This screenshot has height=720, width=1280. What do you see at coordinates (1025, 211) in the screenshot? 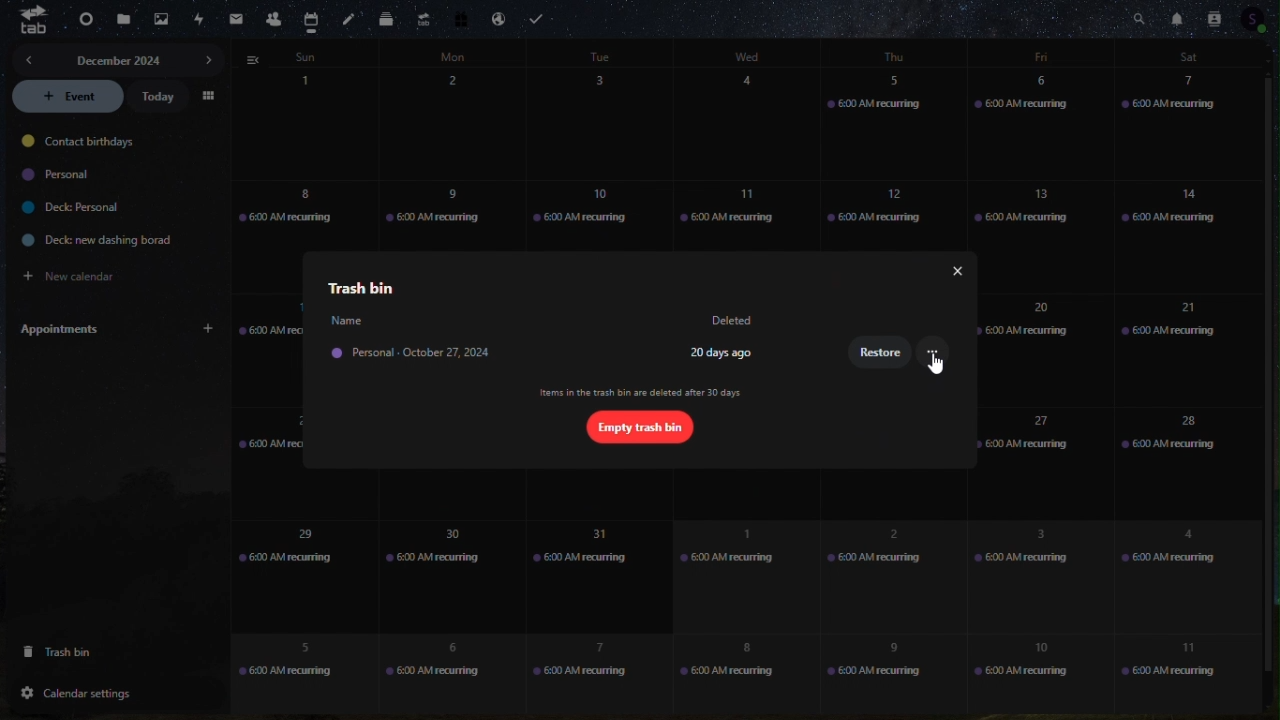
I see `13` at bounding box center [1025, 211].